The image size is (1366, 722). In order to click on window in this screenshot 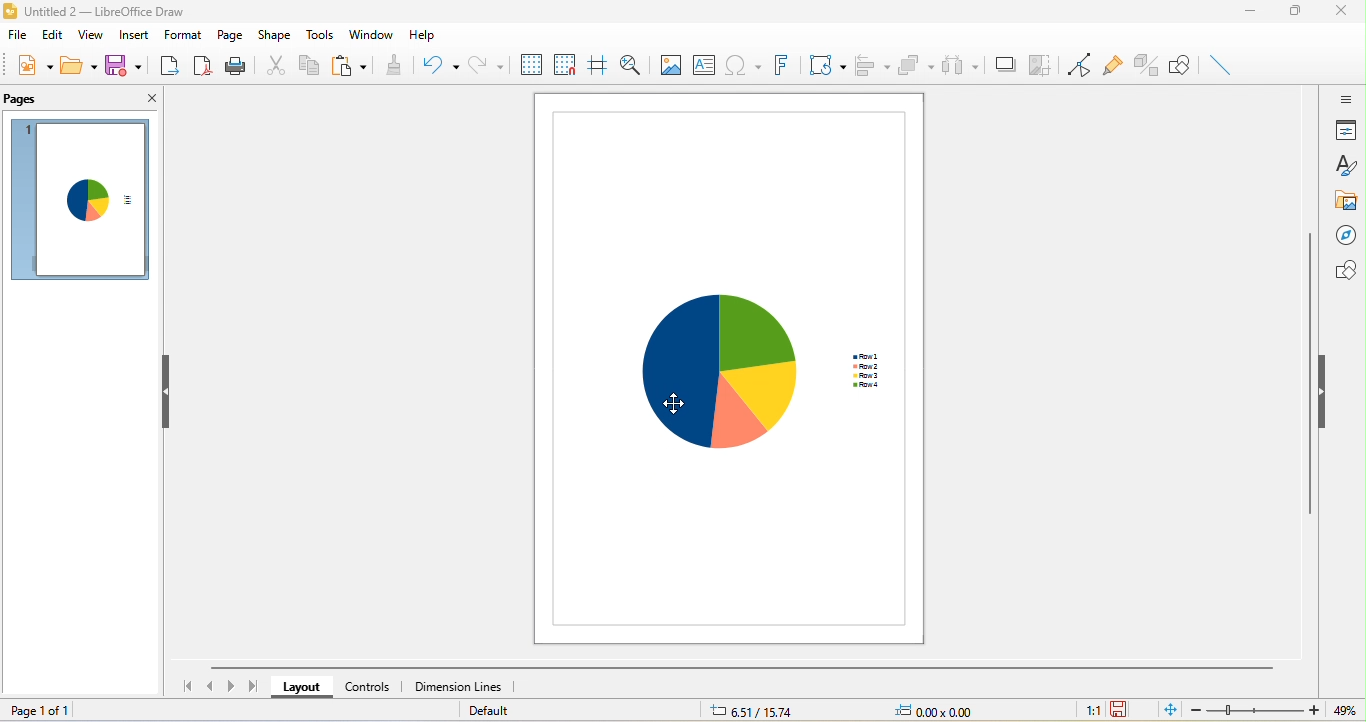, I will do `click(371, 35)`.